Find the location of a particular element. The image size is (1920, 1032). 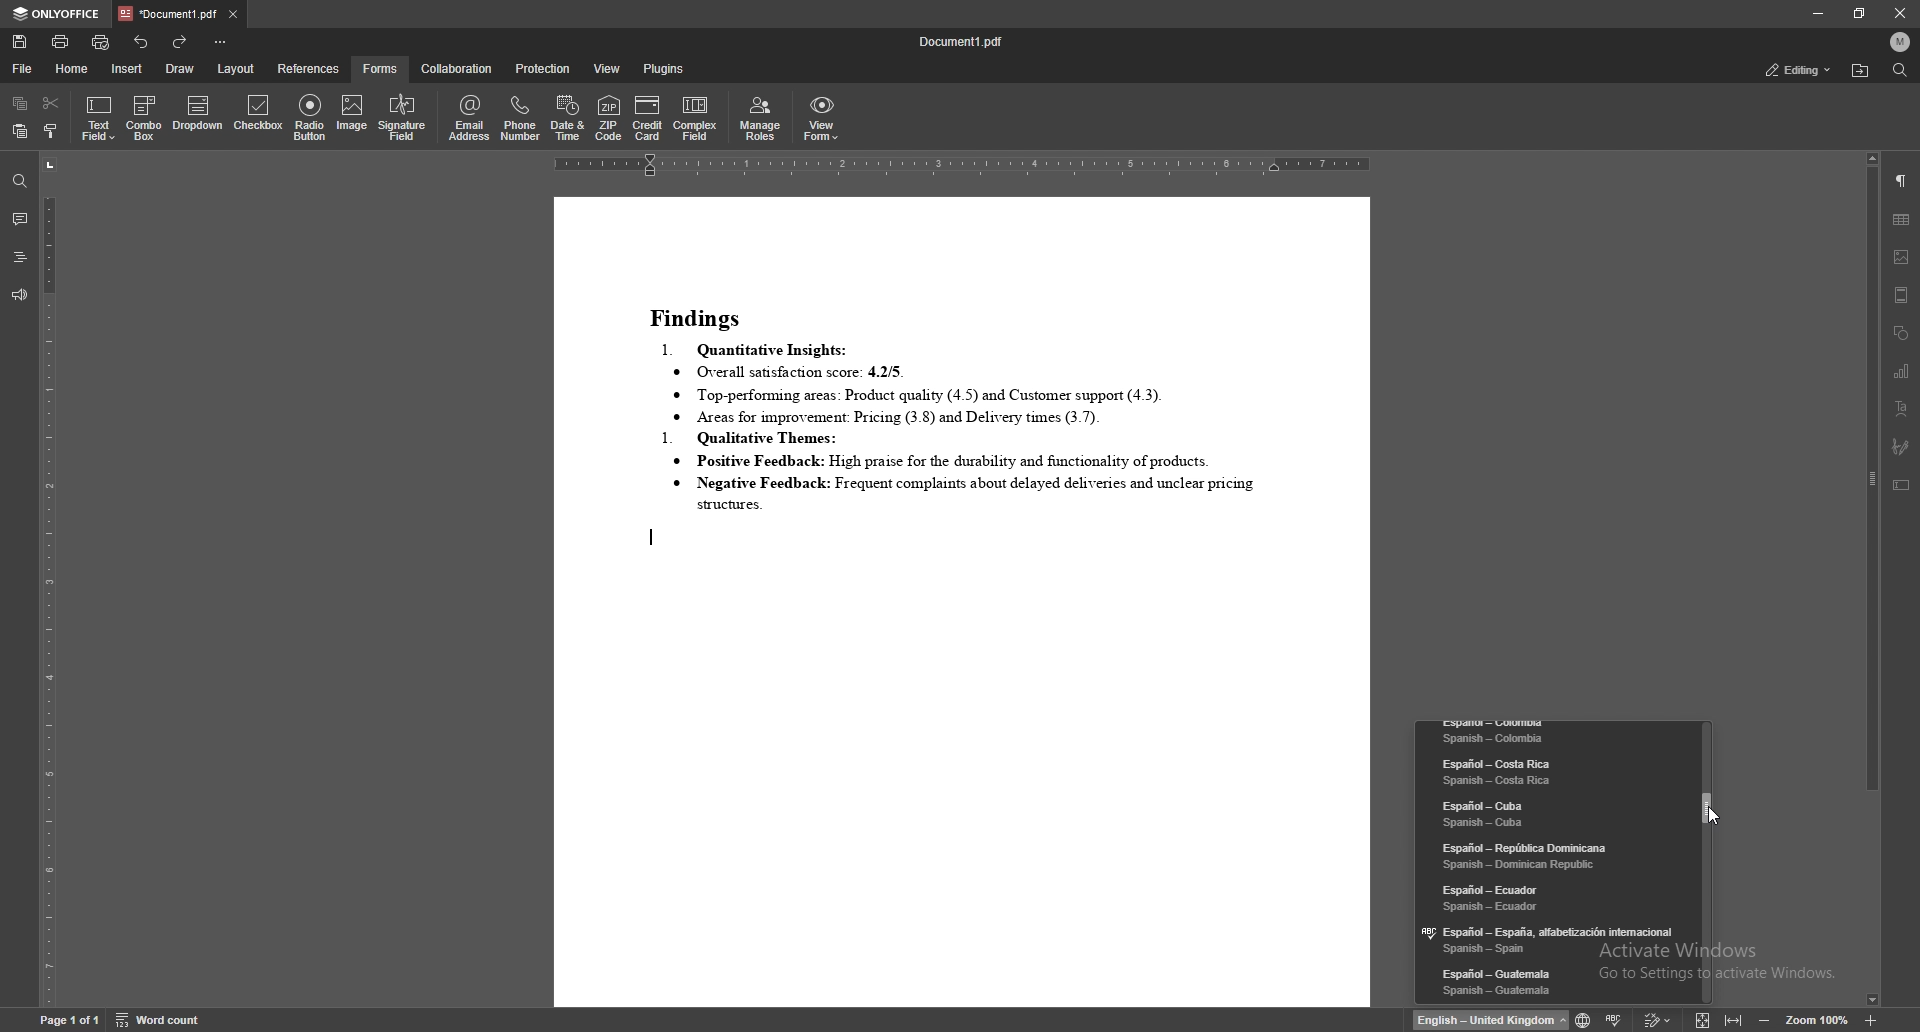

language is located at coordinates (1554, 983).